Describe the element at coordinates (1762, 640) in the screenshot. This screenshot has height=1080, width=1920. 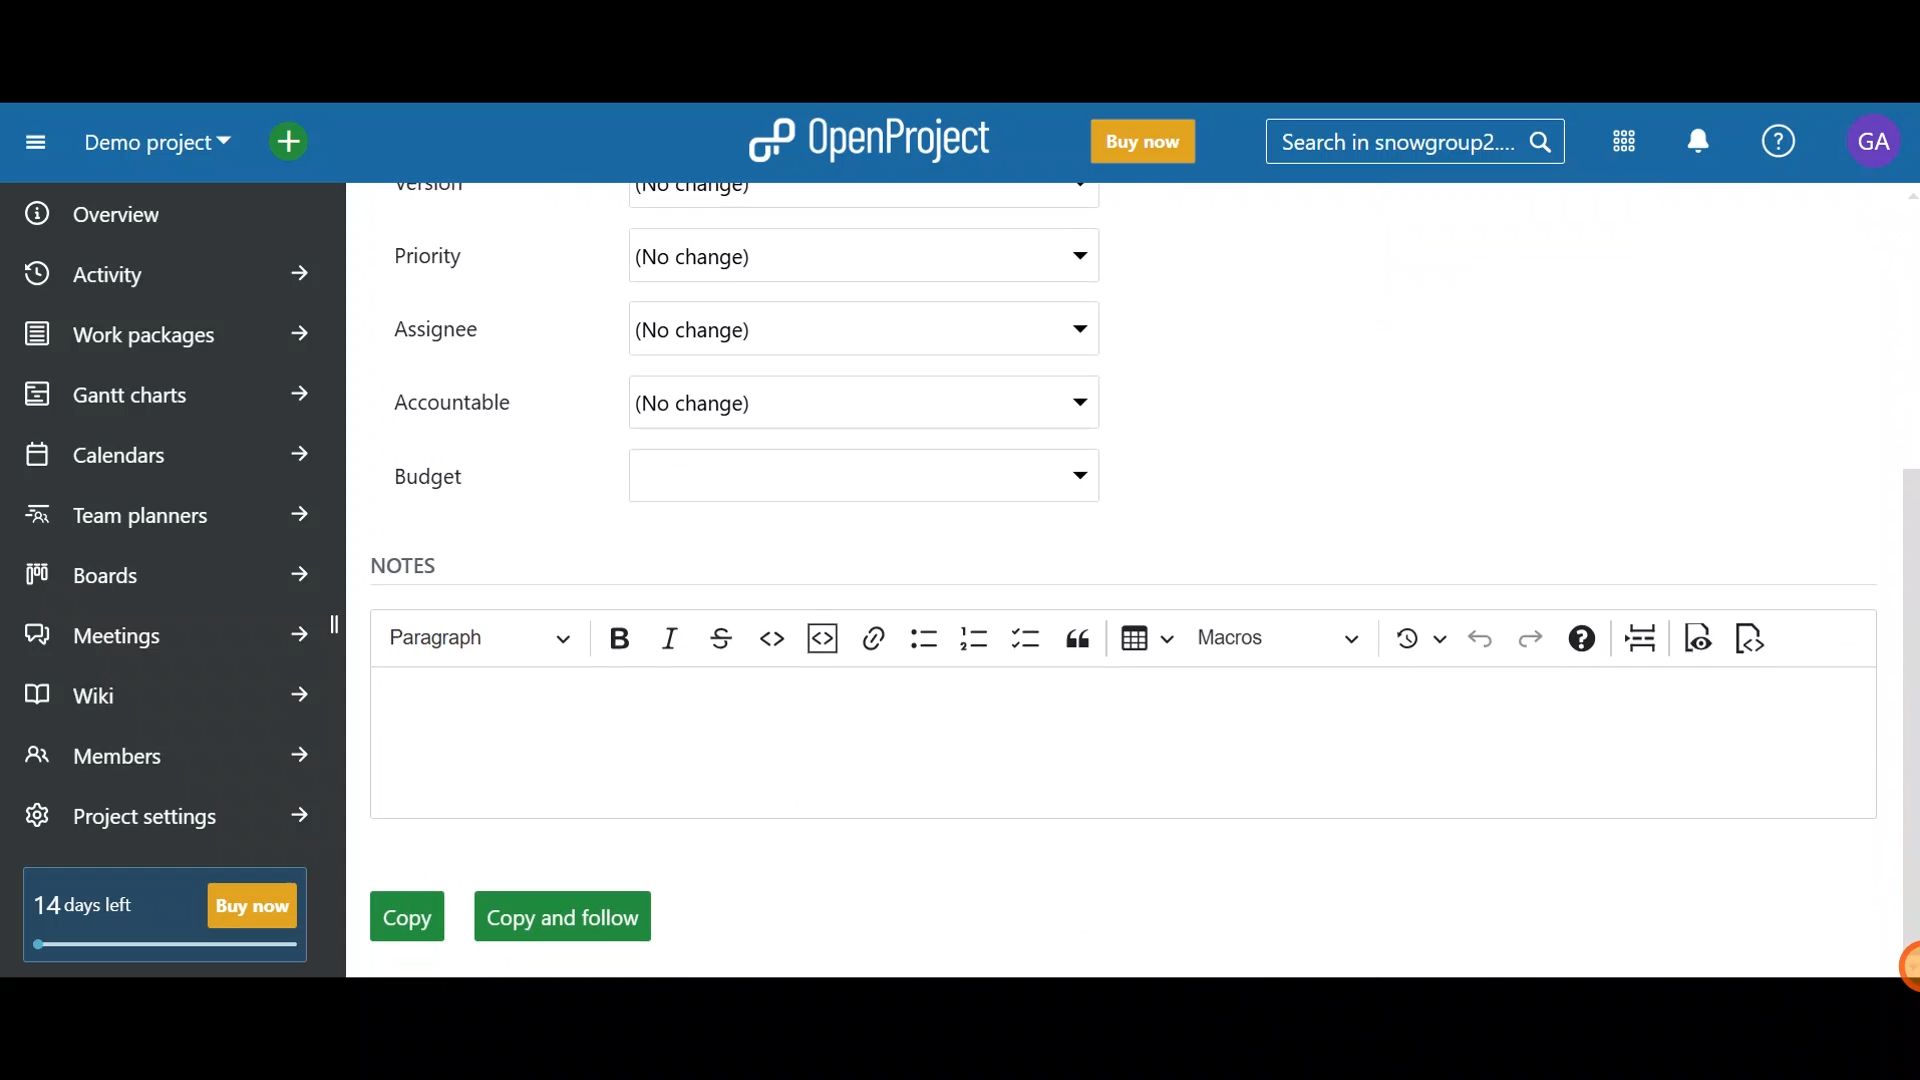
I see `Switch to markdown source` at that location.